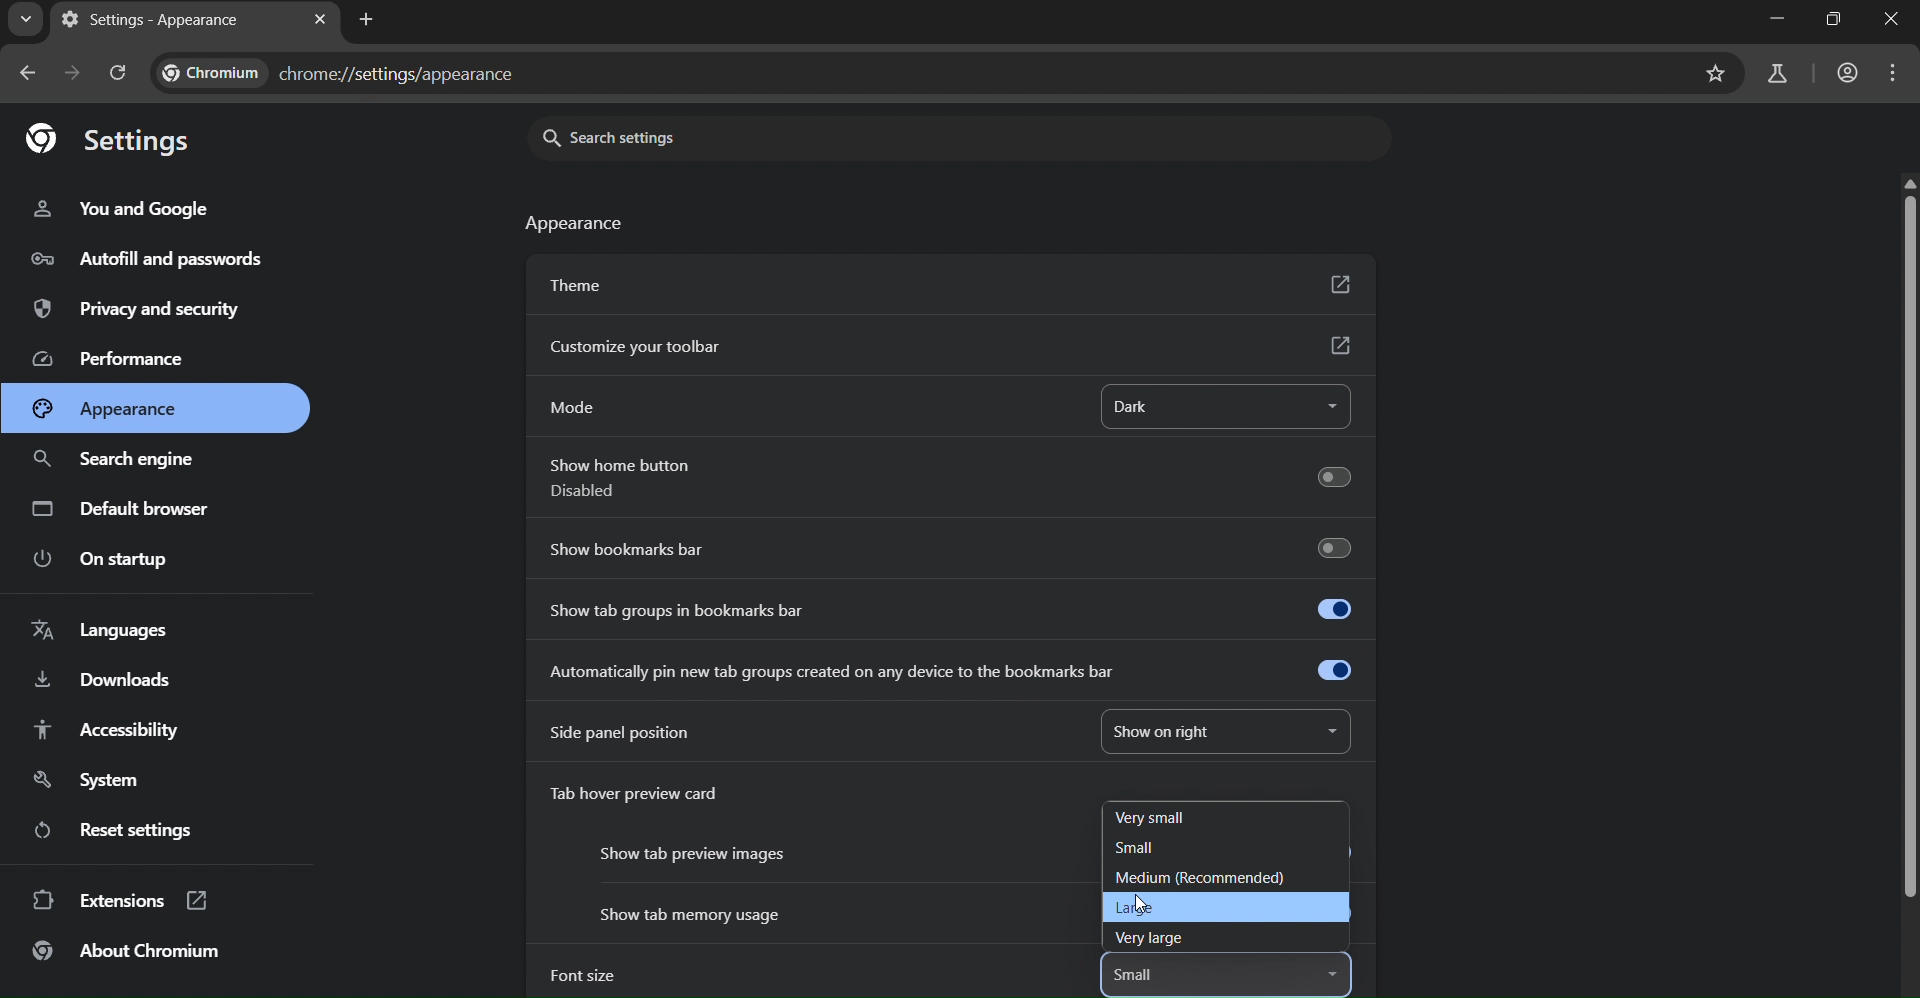 The height and width of the screenshot is (998, 1920). I want to click on mode, so click(576, 408).